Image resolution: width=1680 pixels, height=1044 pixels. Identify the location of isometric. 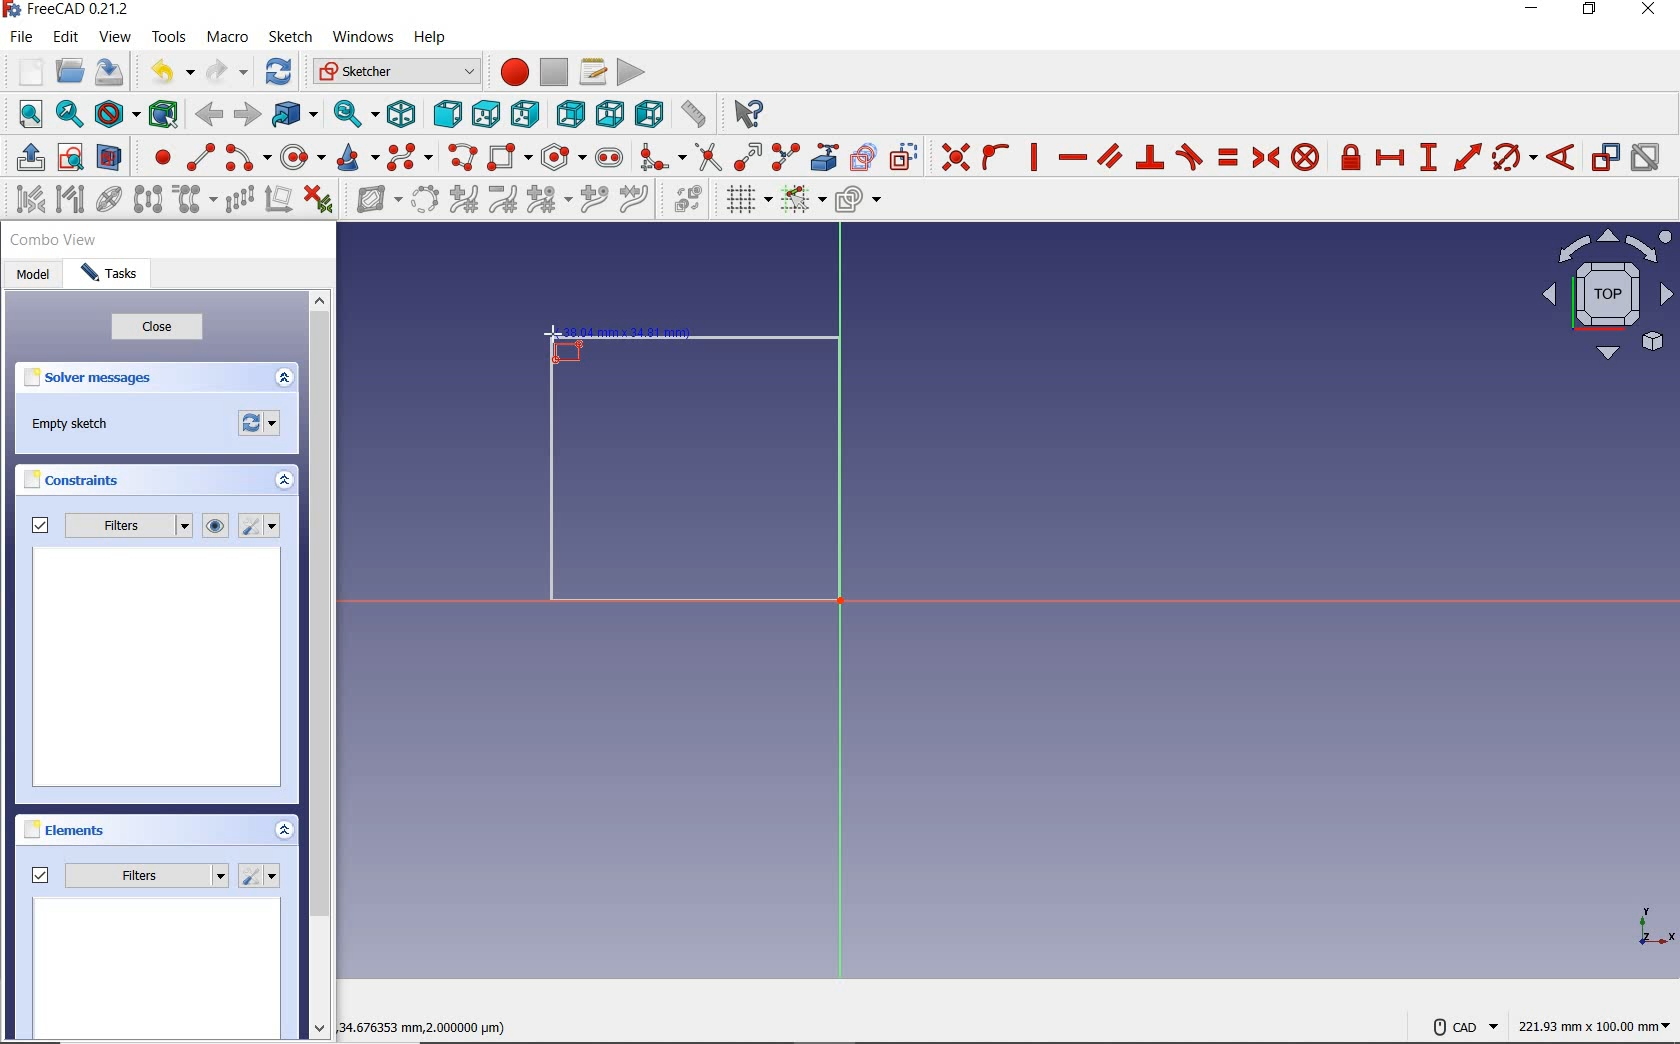
(401, 114).